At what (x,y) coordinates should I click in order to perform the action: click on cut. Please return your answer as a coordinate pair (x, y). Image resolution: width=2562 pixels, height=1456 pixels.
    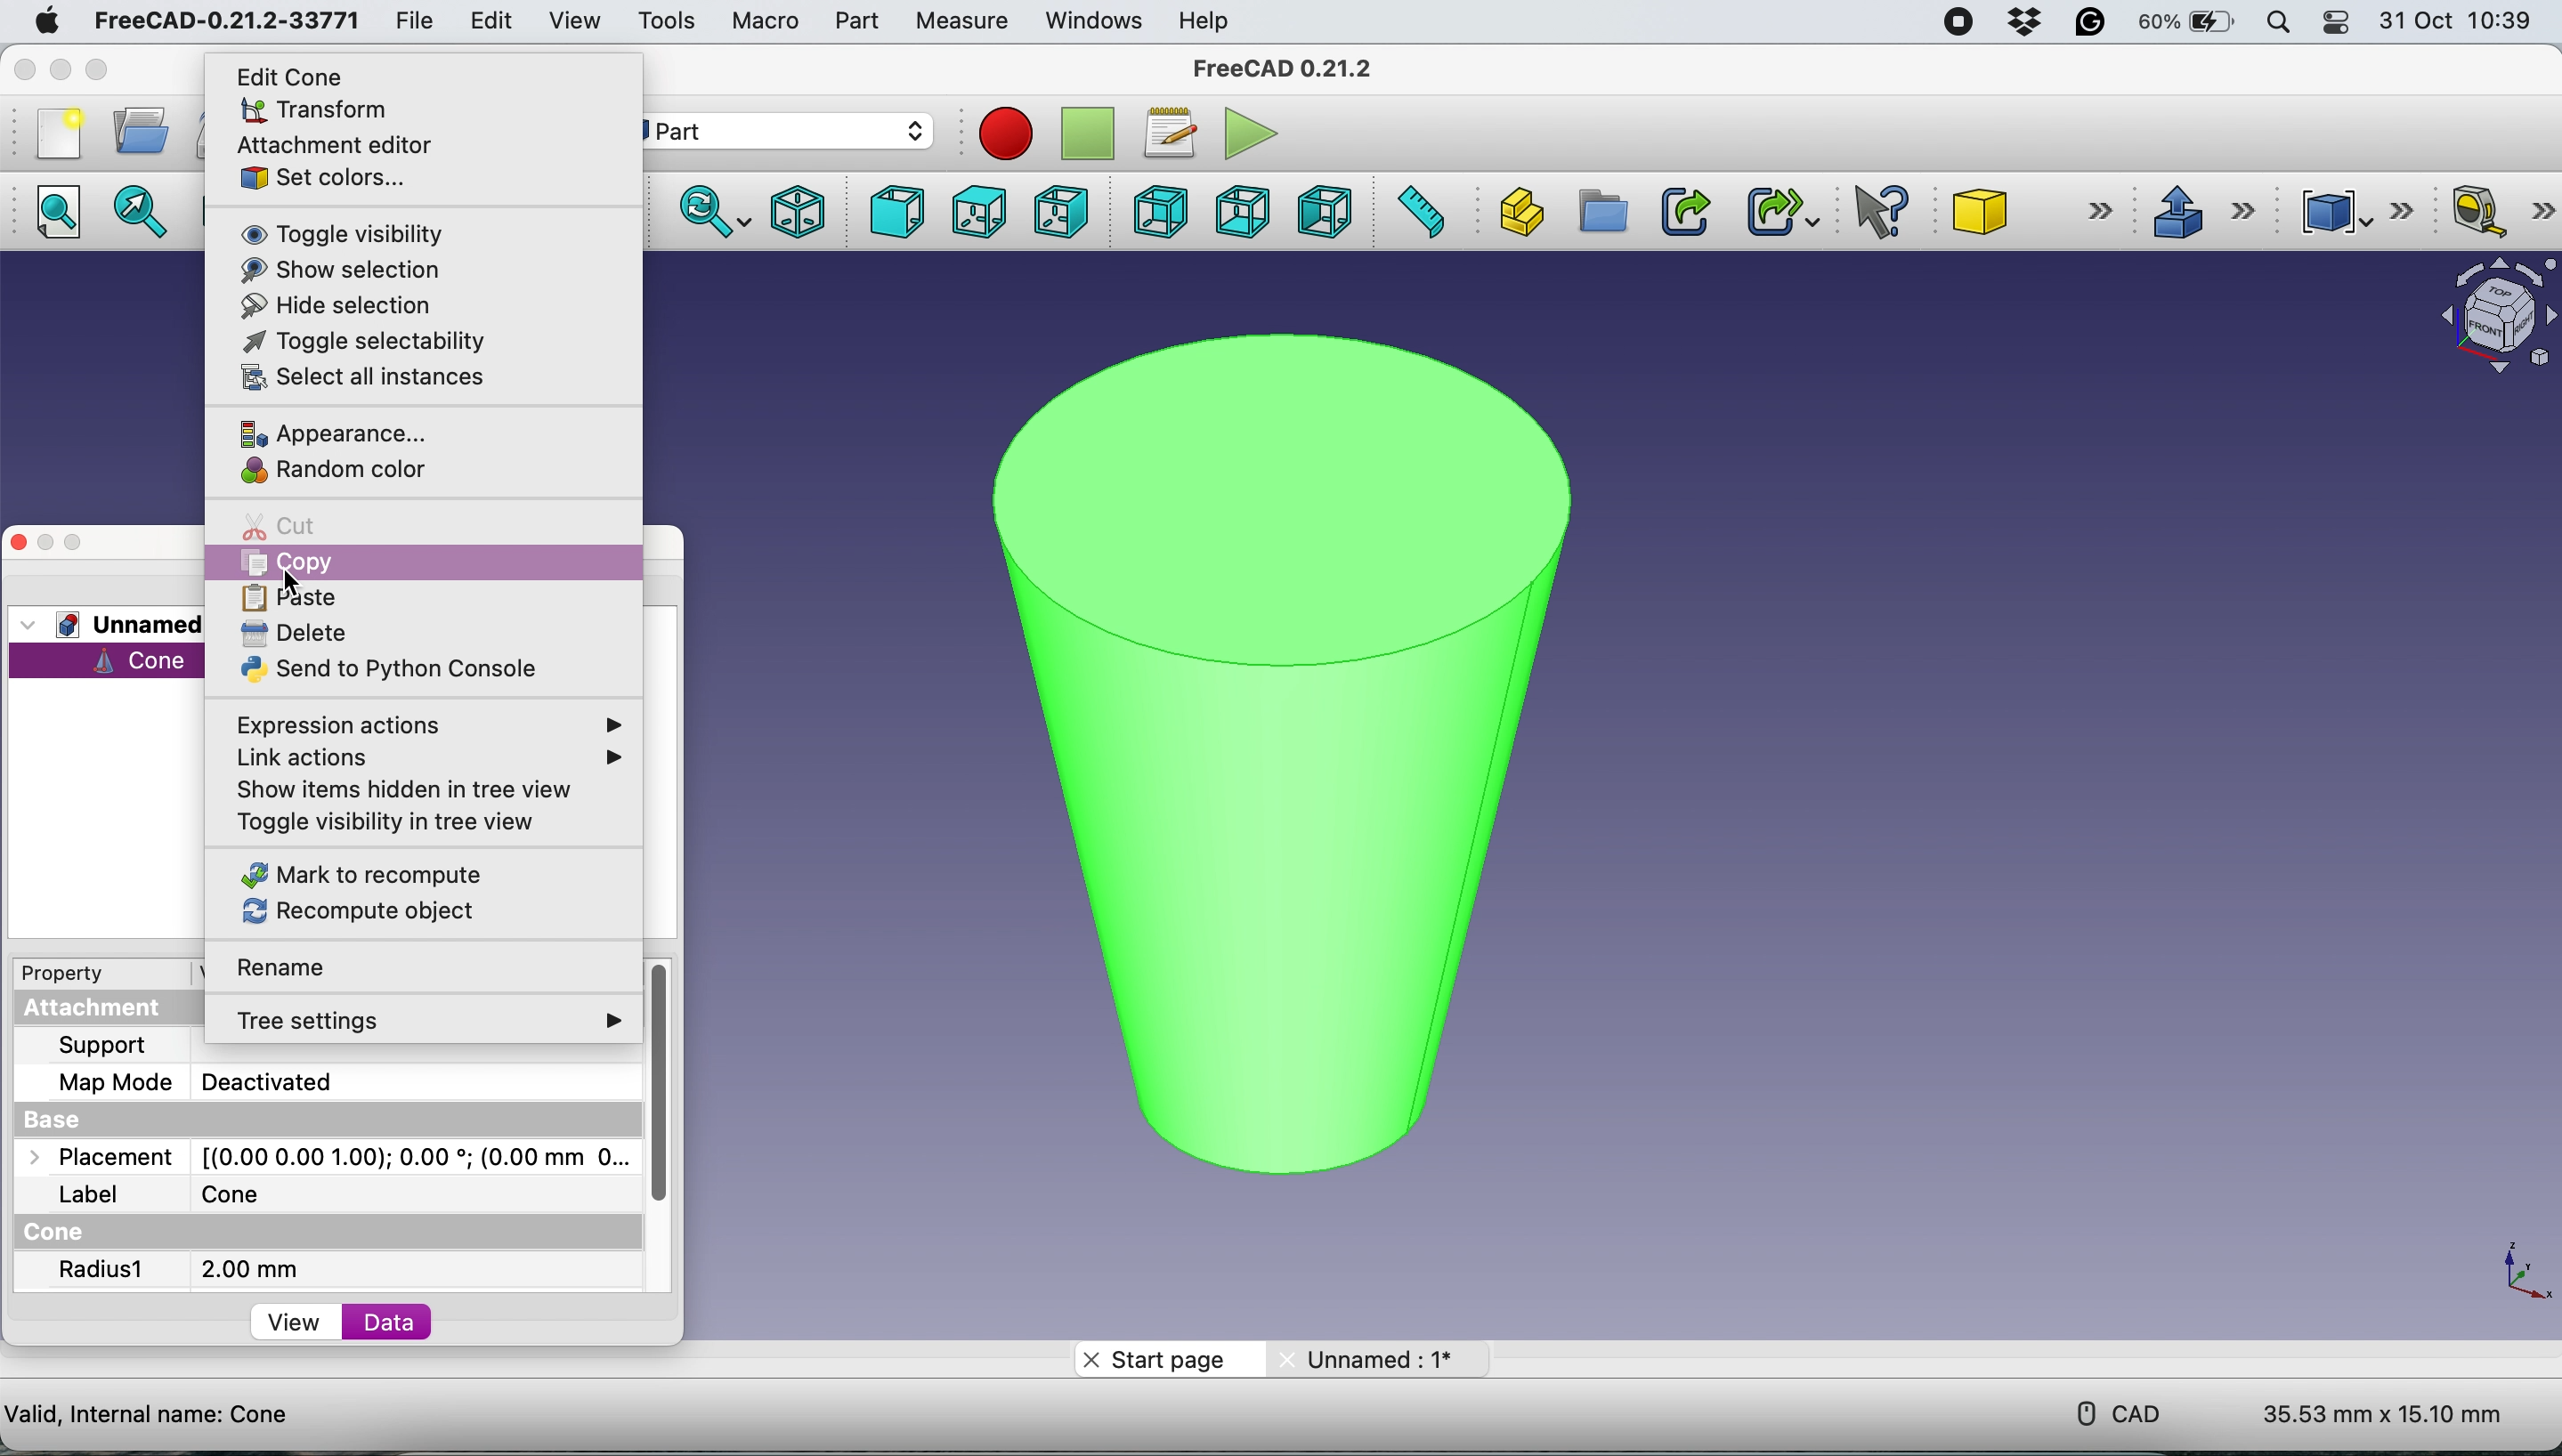
    Looking at the image, I should click on (293, 526).